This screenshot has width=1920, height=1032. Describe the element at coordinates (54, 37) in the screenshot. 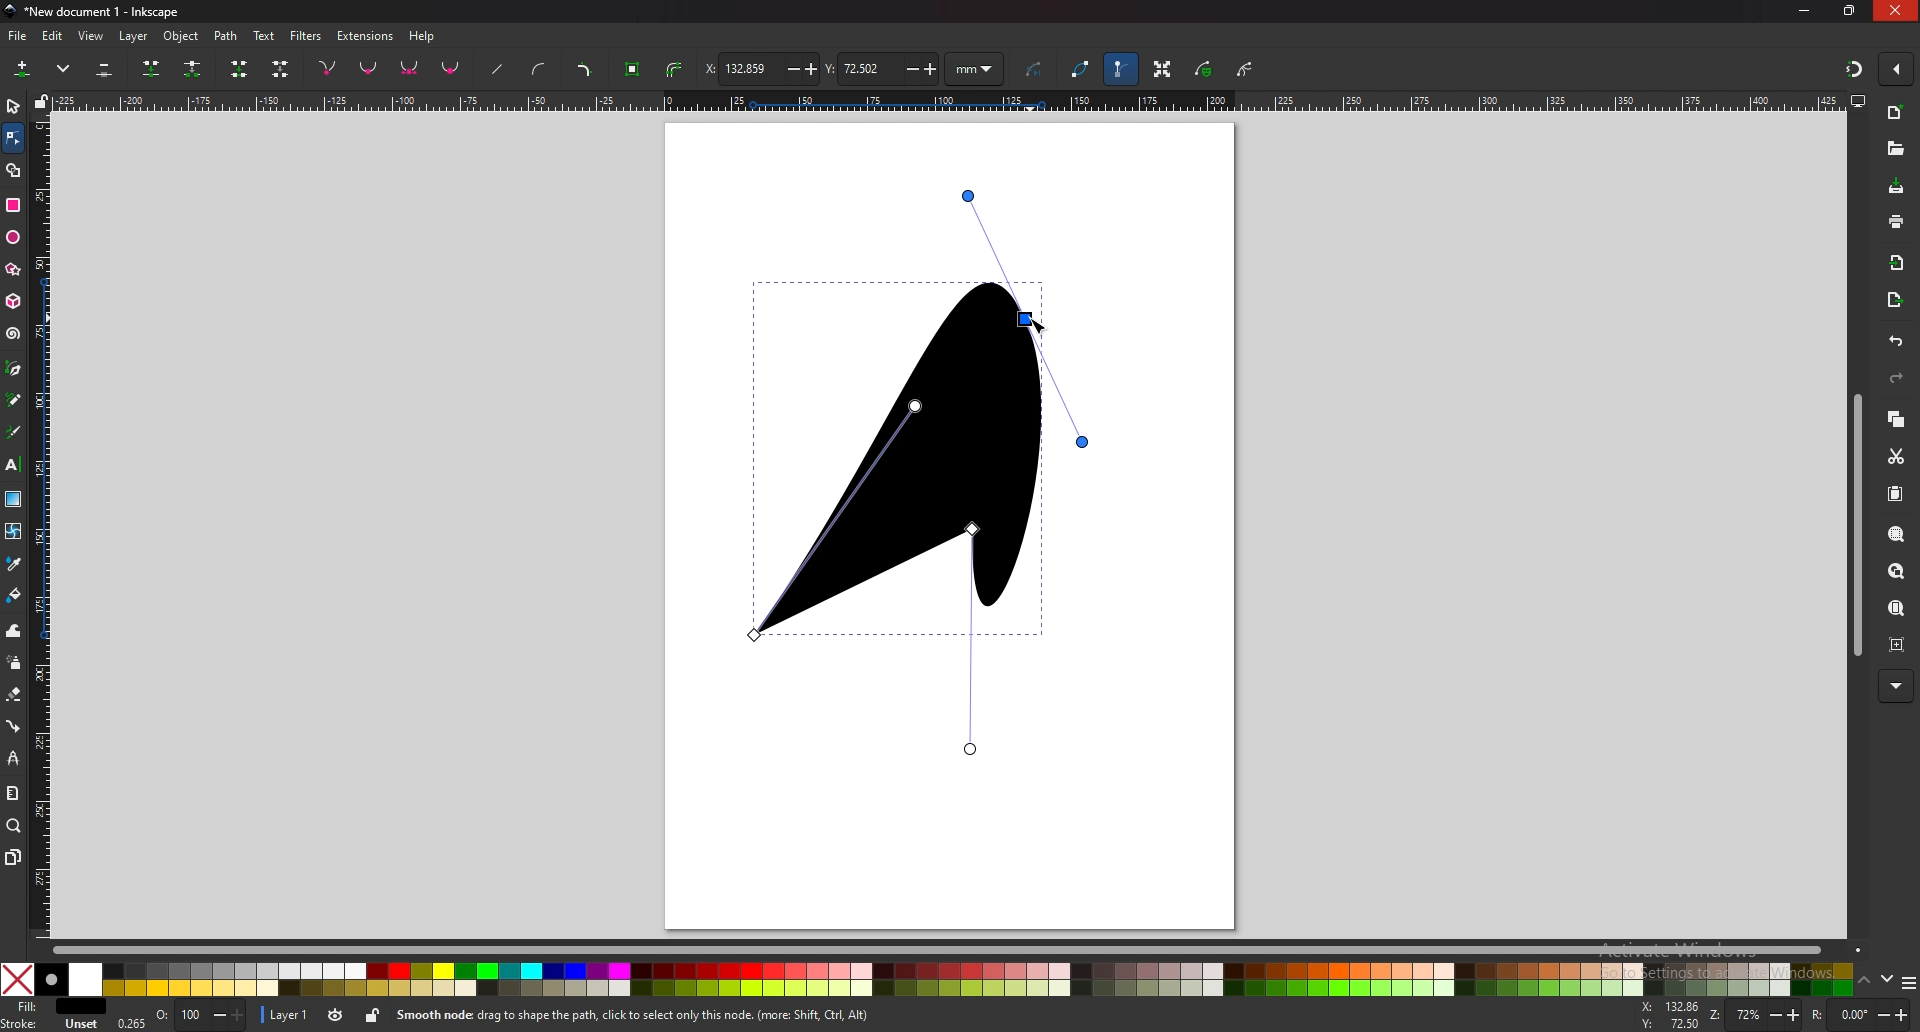

I see `edit` at that location.